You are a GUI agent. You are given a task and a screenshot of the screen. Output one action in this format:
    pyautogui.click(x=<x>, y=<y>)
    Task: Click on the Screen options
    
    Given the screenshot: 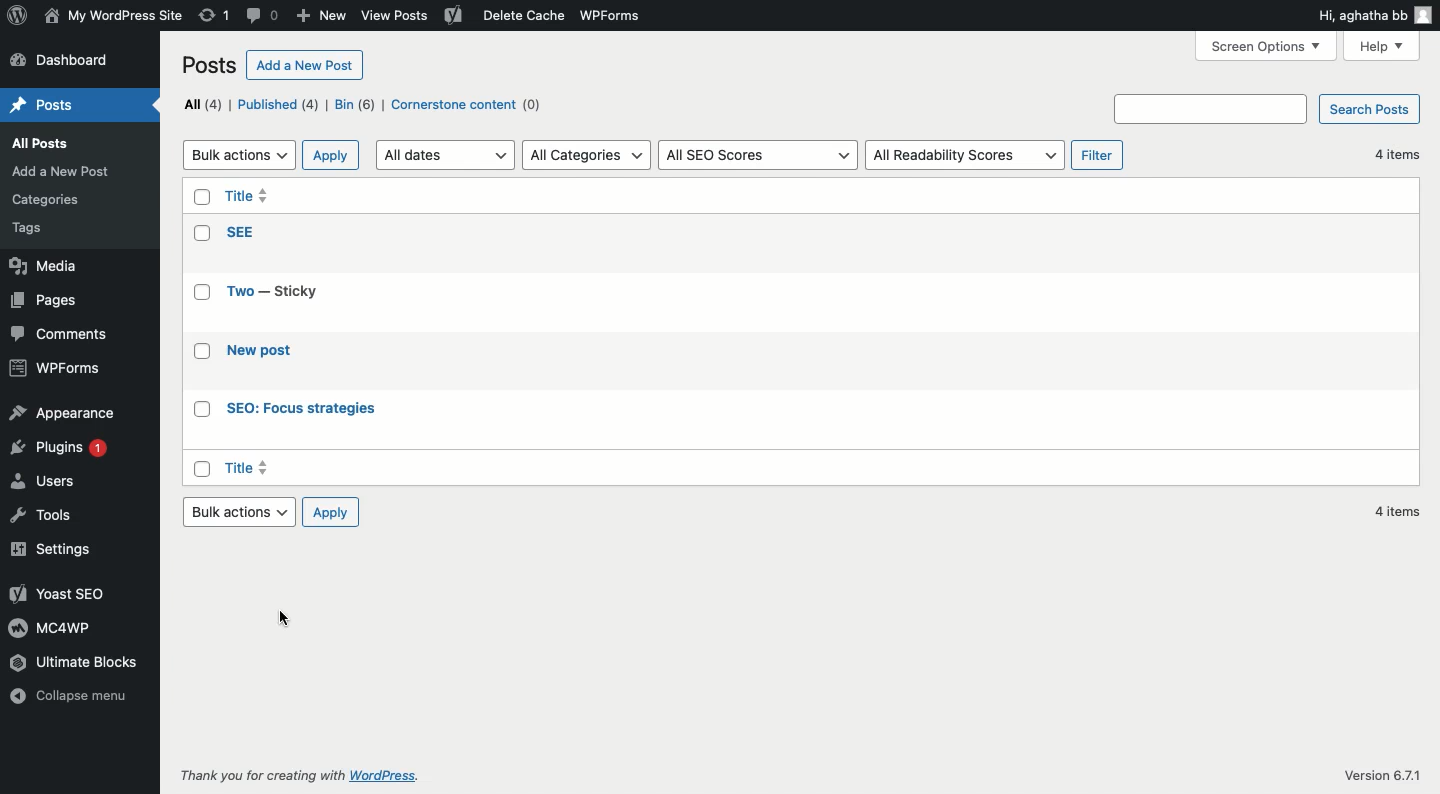 What is the action you would take?
    pyautogui.click(x=1267, y=46)
    